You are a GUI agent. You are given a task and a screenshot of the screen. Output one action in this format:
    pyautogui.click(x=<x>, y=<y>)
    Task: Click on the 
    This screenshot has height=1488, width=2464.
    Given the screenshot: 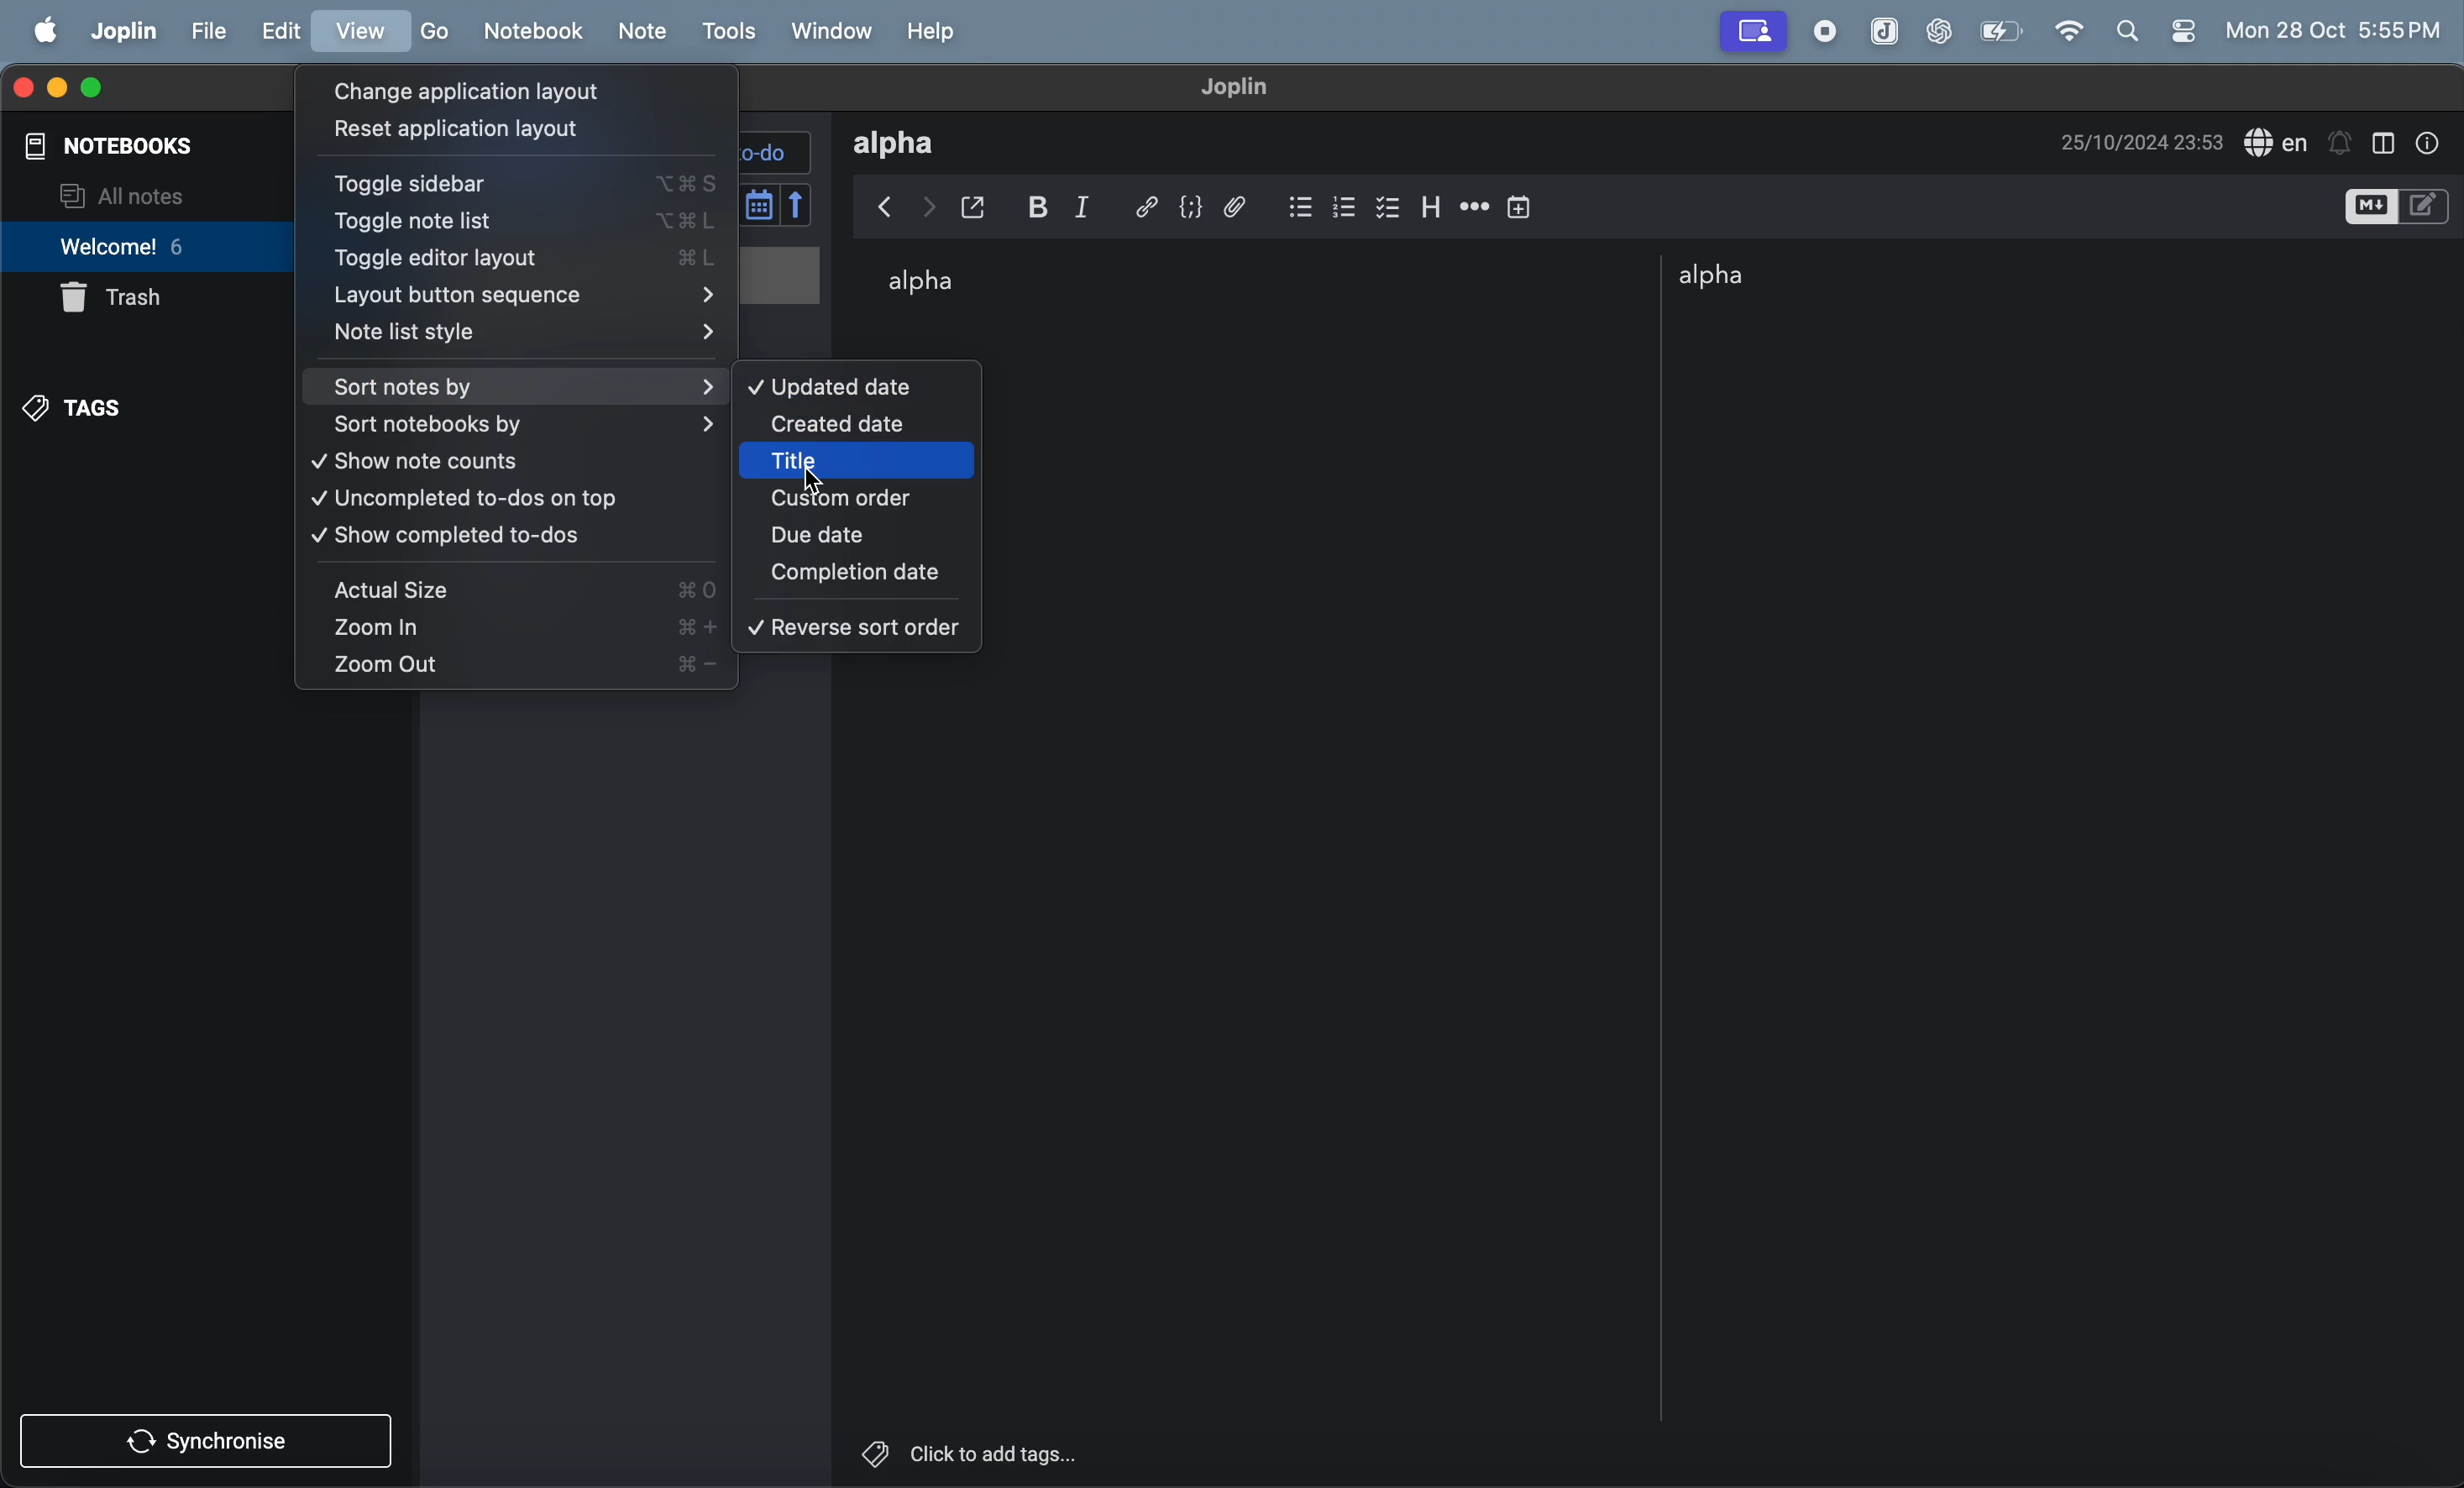 What is the action you would take?
    pyautogui.click(x=1045, y=206)
    